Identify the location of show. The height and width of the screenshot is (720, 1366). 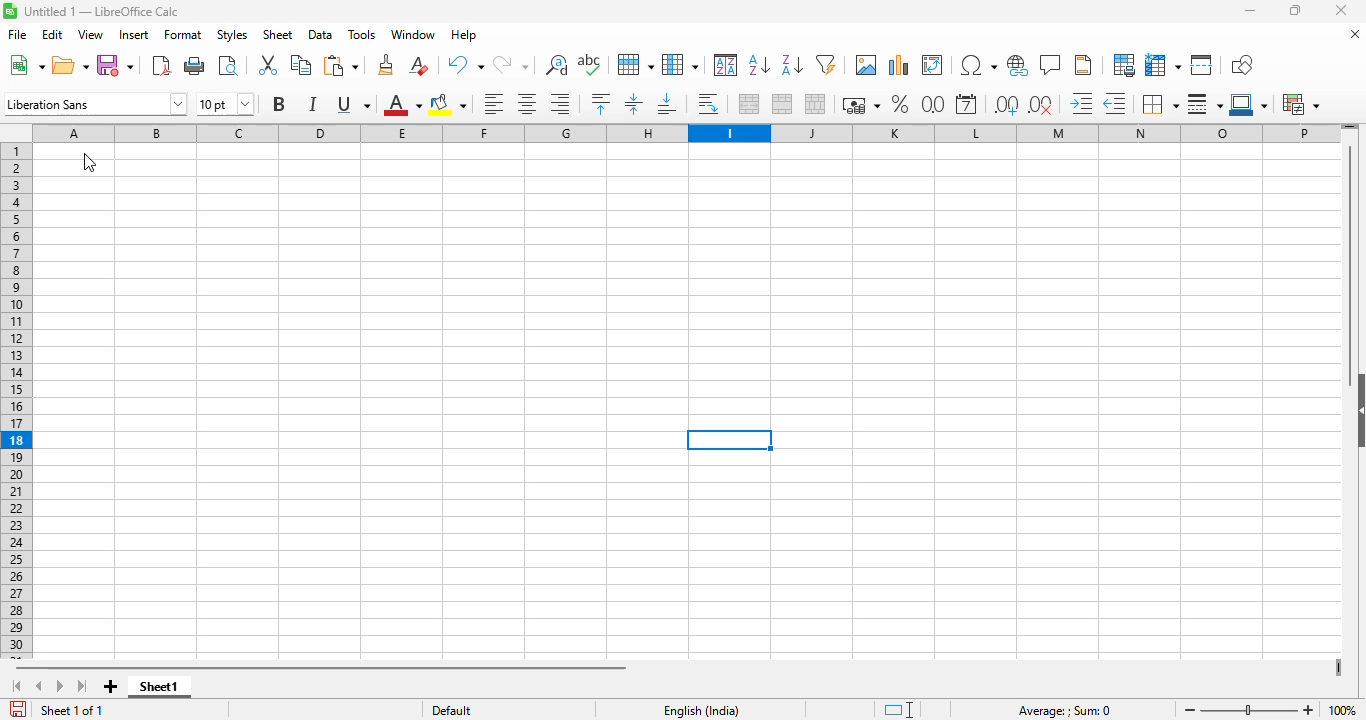
(1357, 412).